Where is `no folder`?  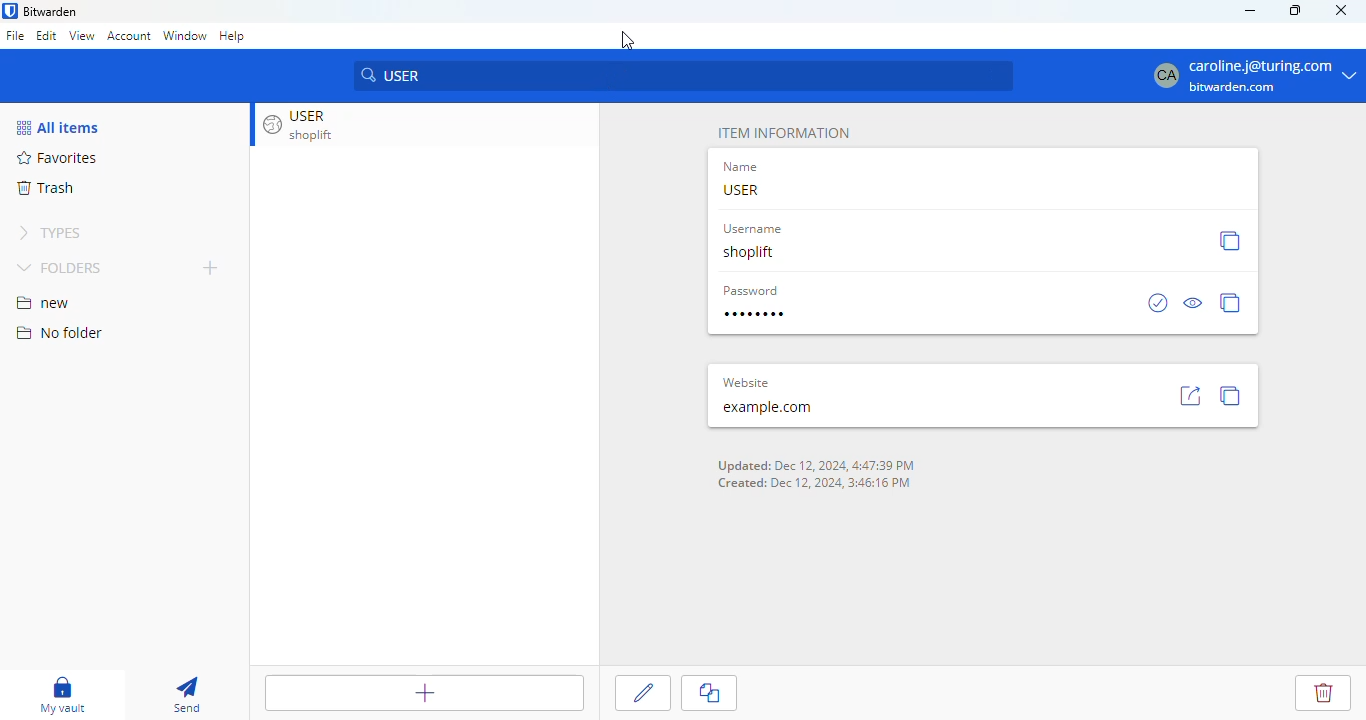
no folder is located at coordinates (60, 332).